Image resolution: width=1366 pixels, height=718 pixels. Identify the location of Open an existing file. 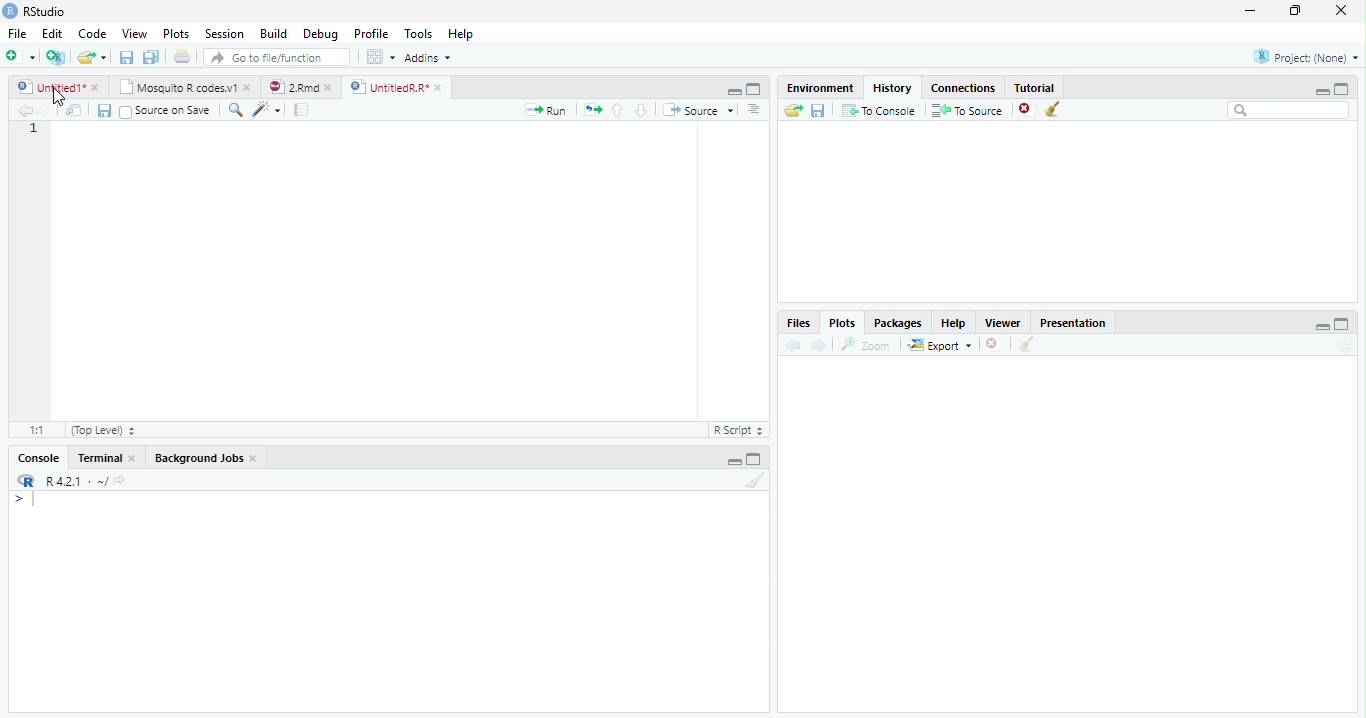
(92, 57).